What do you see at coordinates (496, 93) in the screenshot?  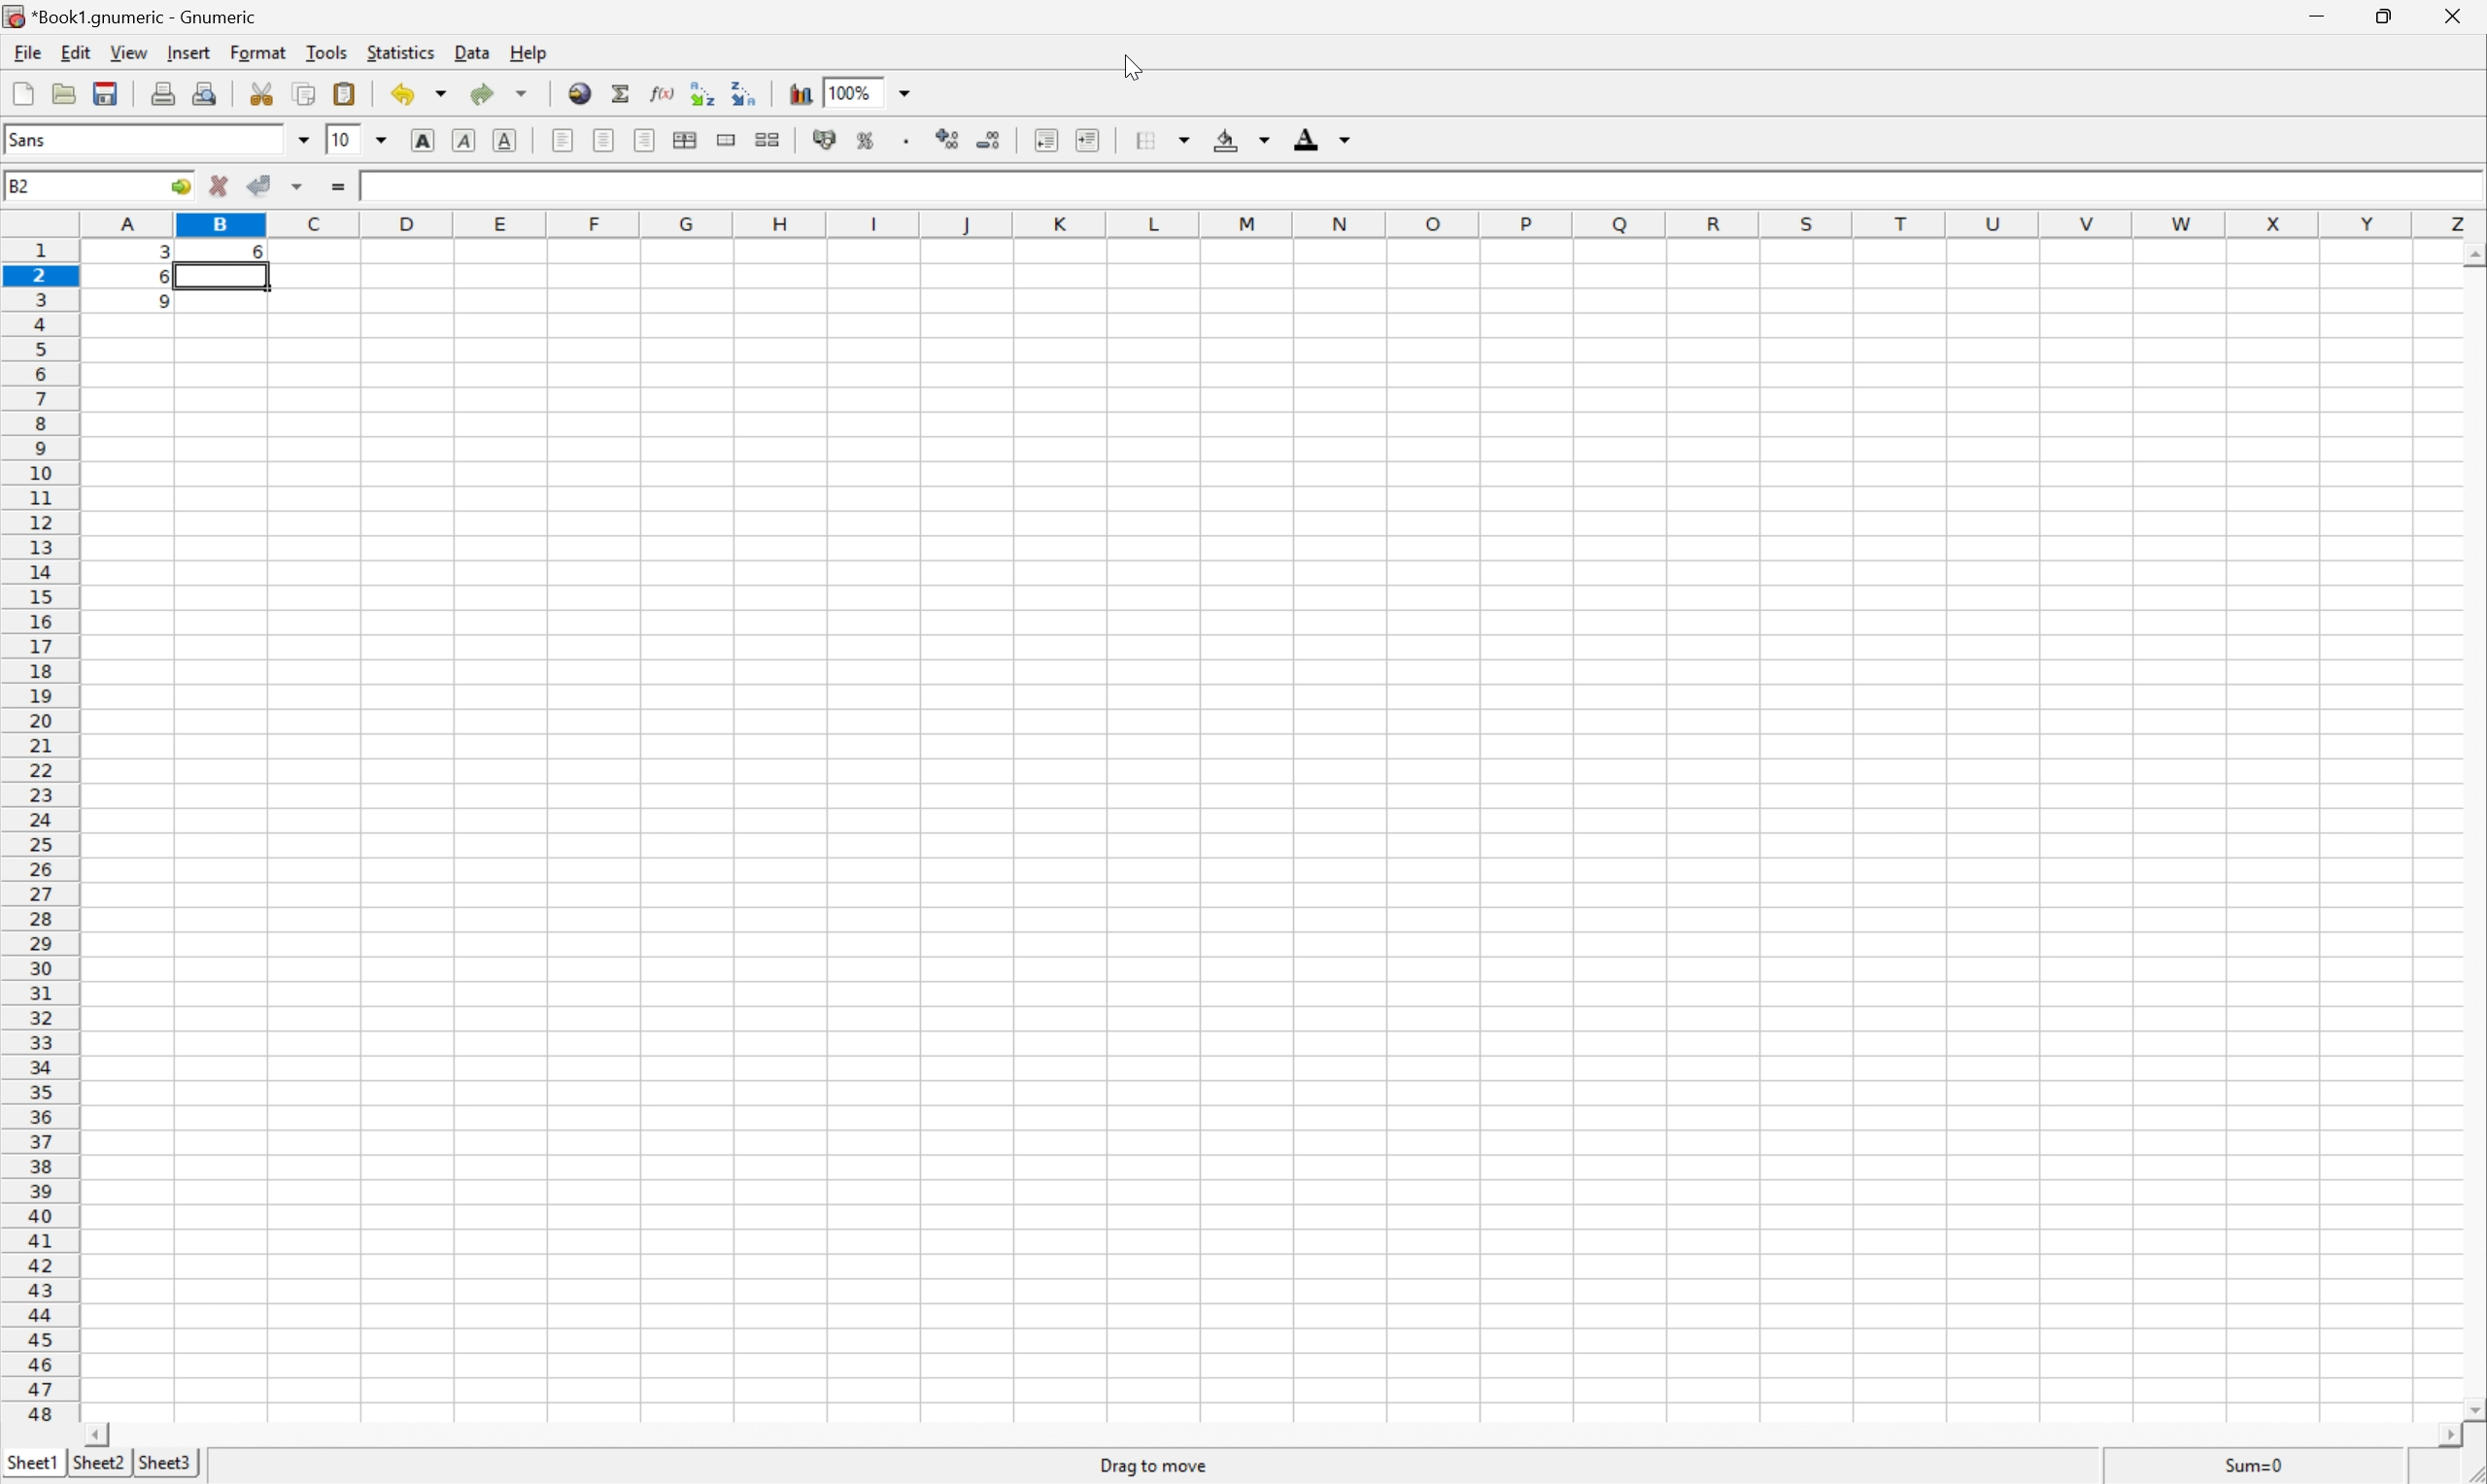 I see `Redo` at bounding box center [496, 93].